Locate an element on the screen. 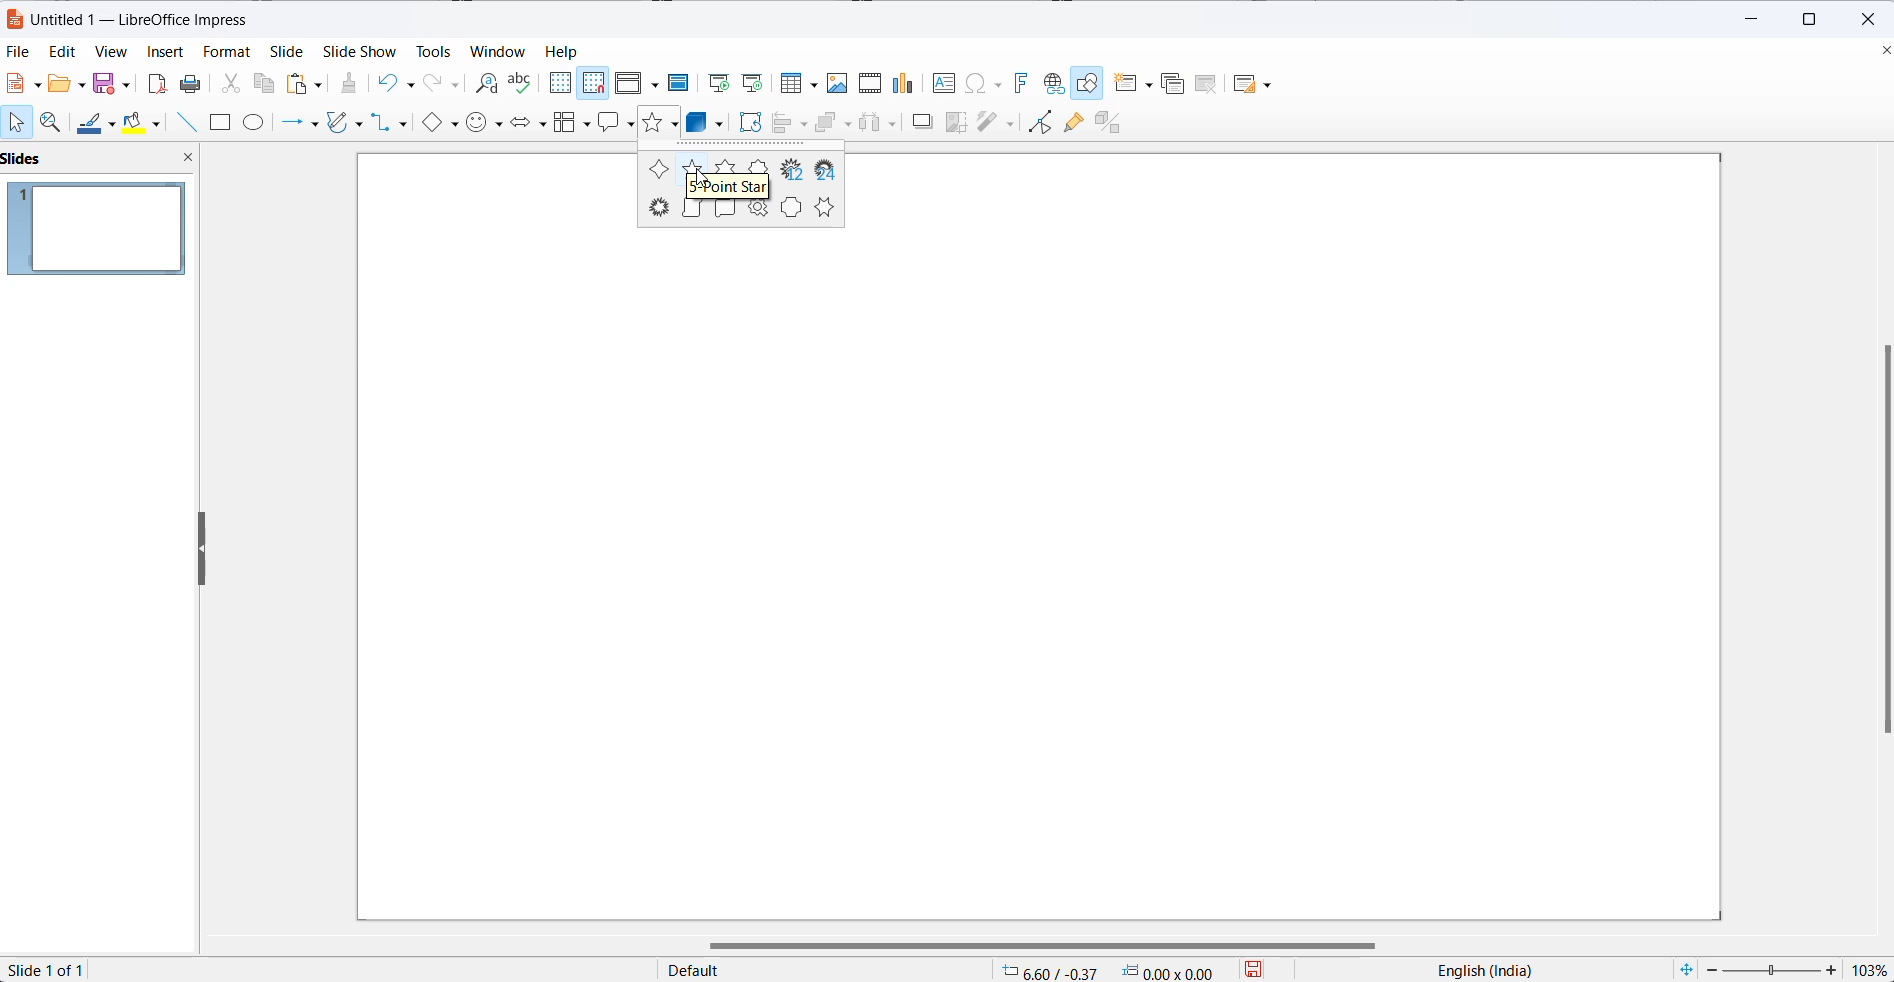  insert chart is located at coordinates (904, 85).